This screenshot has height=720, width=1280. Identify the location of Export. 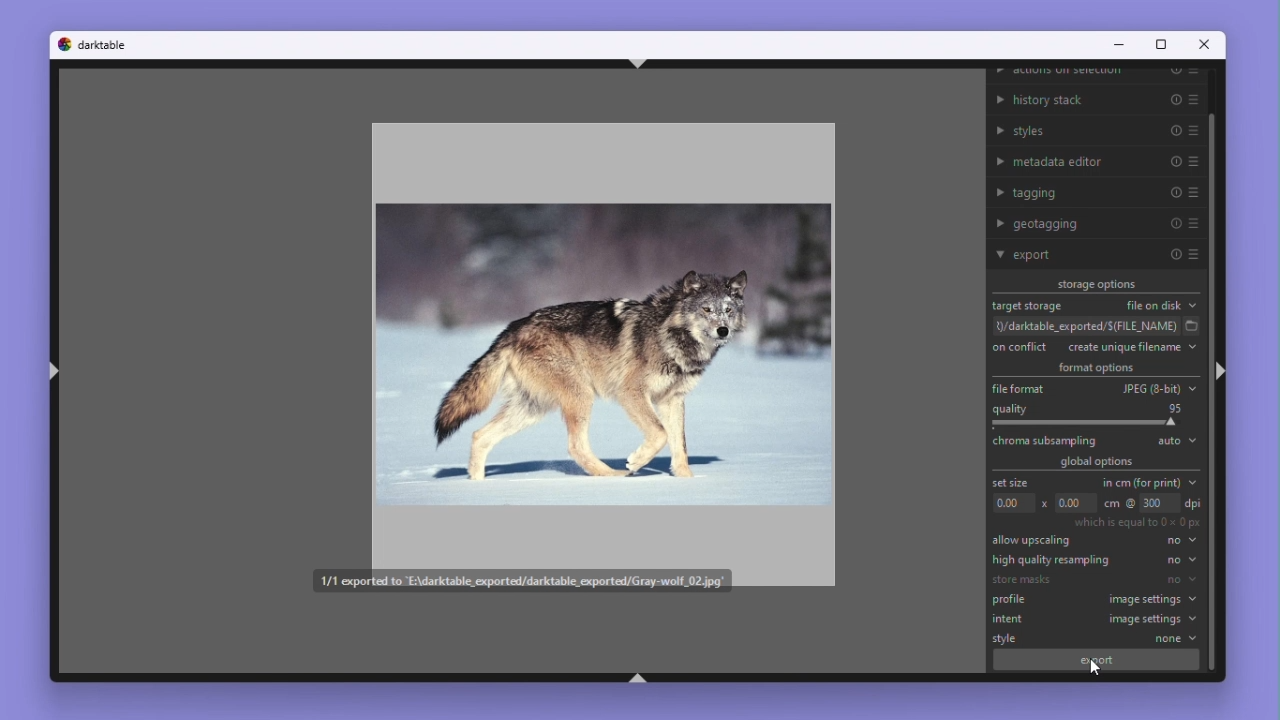
(1096, 254).